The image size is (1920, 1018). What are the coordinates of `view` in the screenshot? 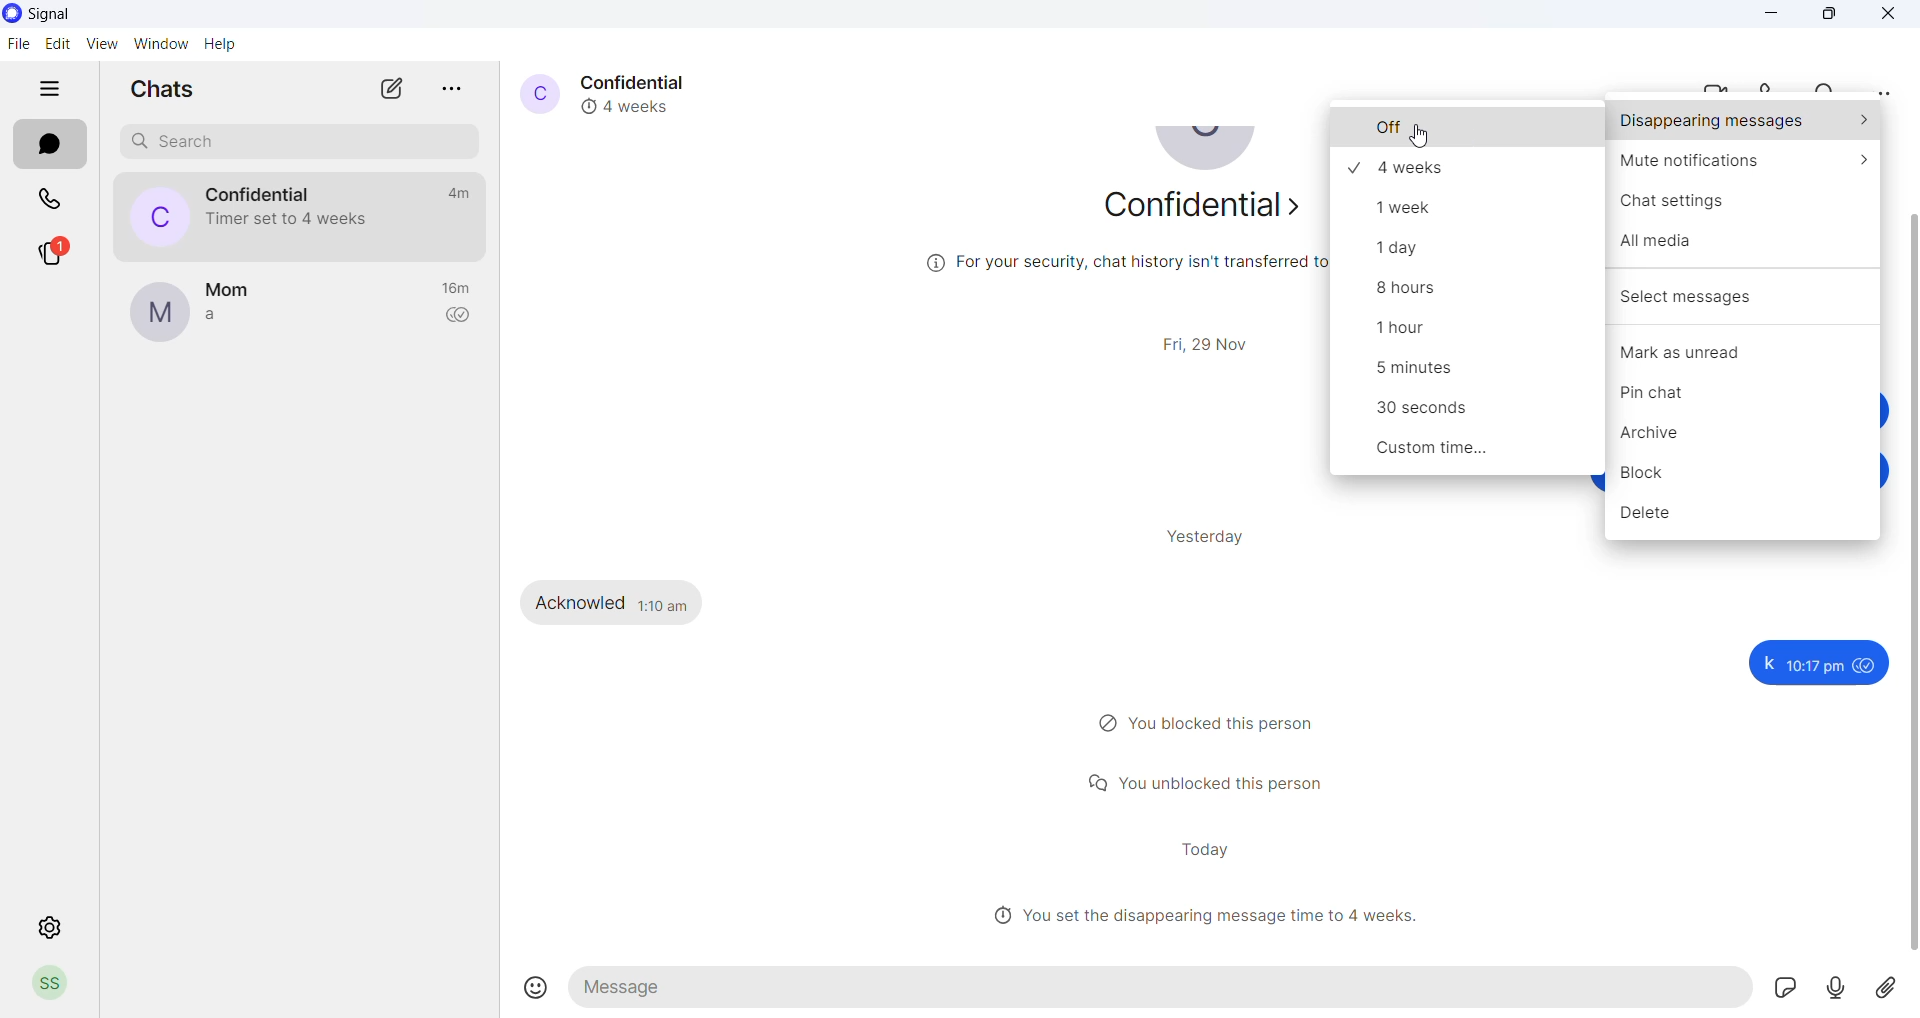 It's located at (101, 45).